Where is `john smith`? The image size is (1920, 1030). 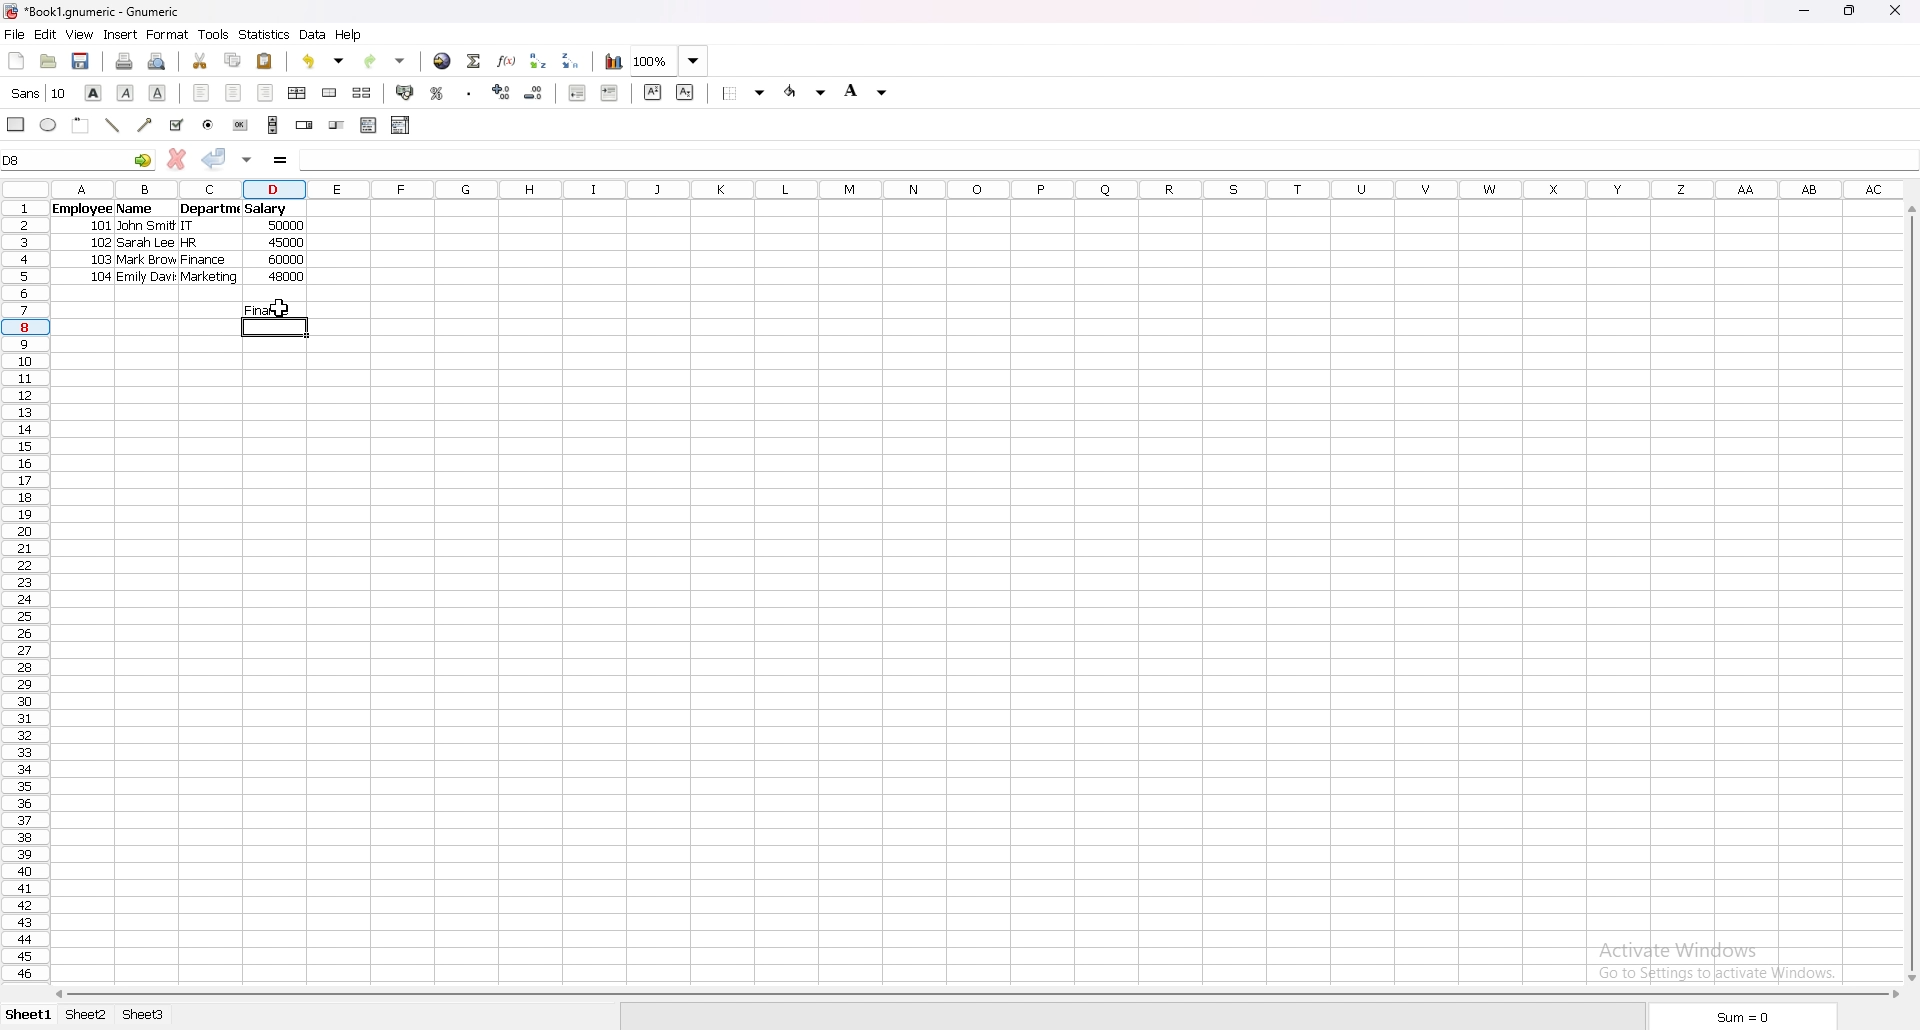 john smith is located at coordinates (145, 227).